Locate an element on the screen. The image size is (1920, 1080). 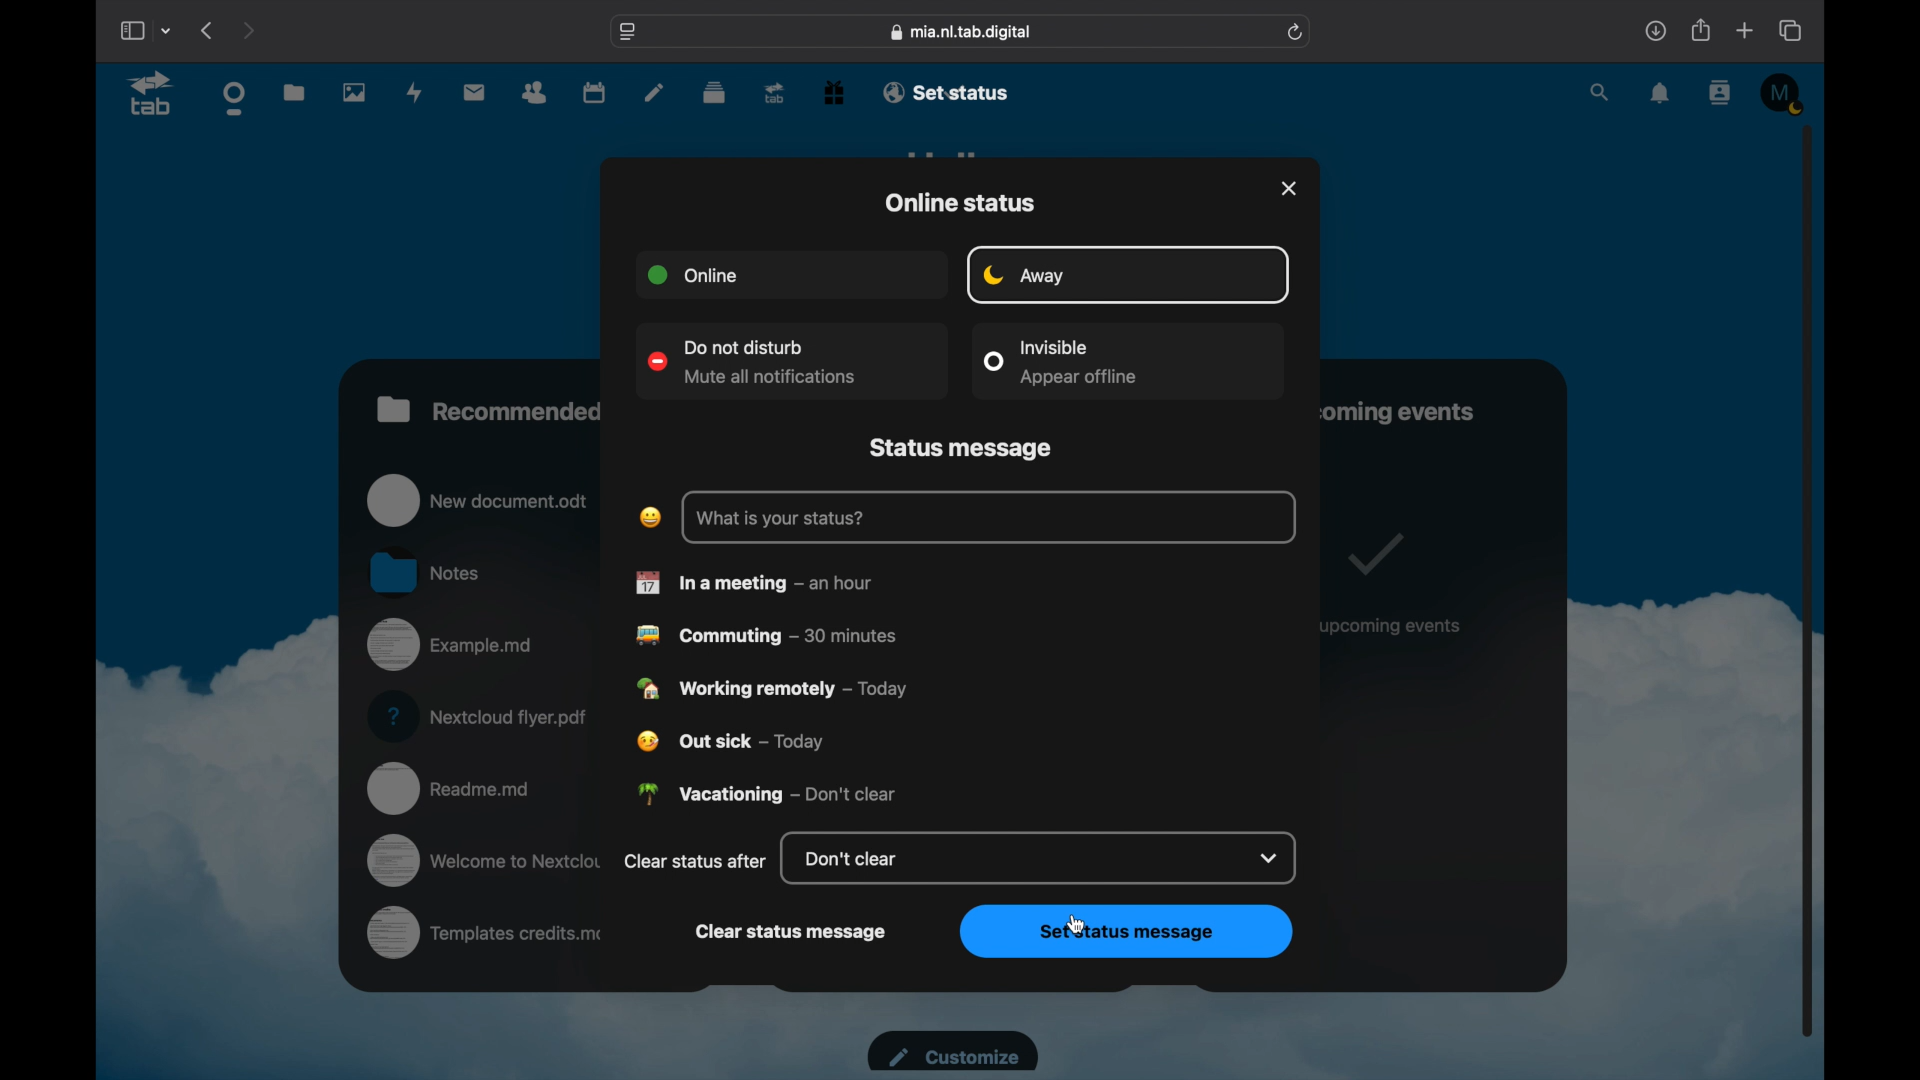
don't clear is located at coordinates (1044, 860).